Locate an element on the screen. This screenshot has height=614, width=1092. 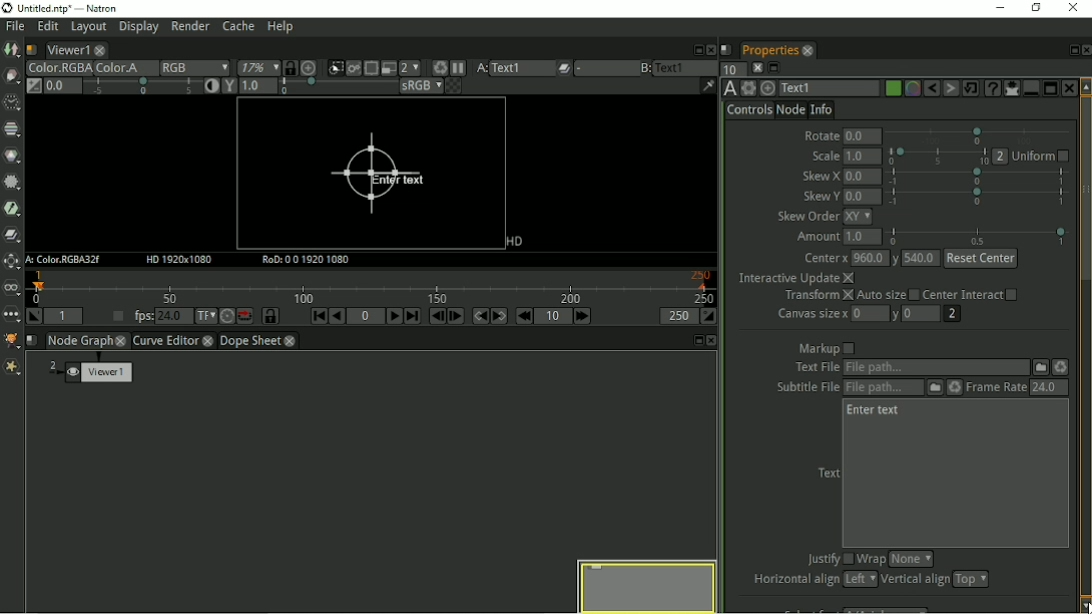
Reload the file is located at coordinates (955, 387).